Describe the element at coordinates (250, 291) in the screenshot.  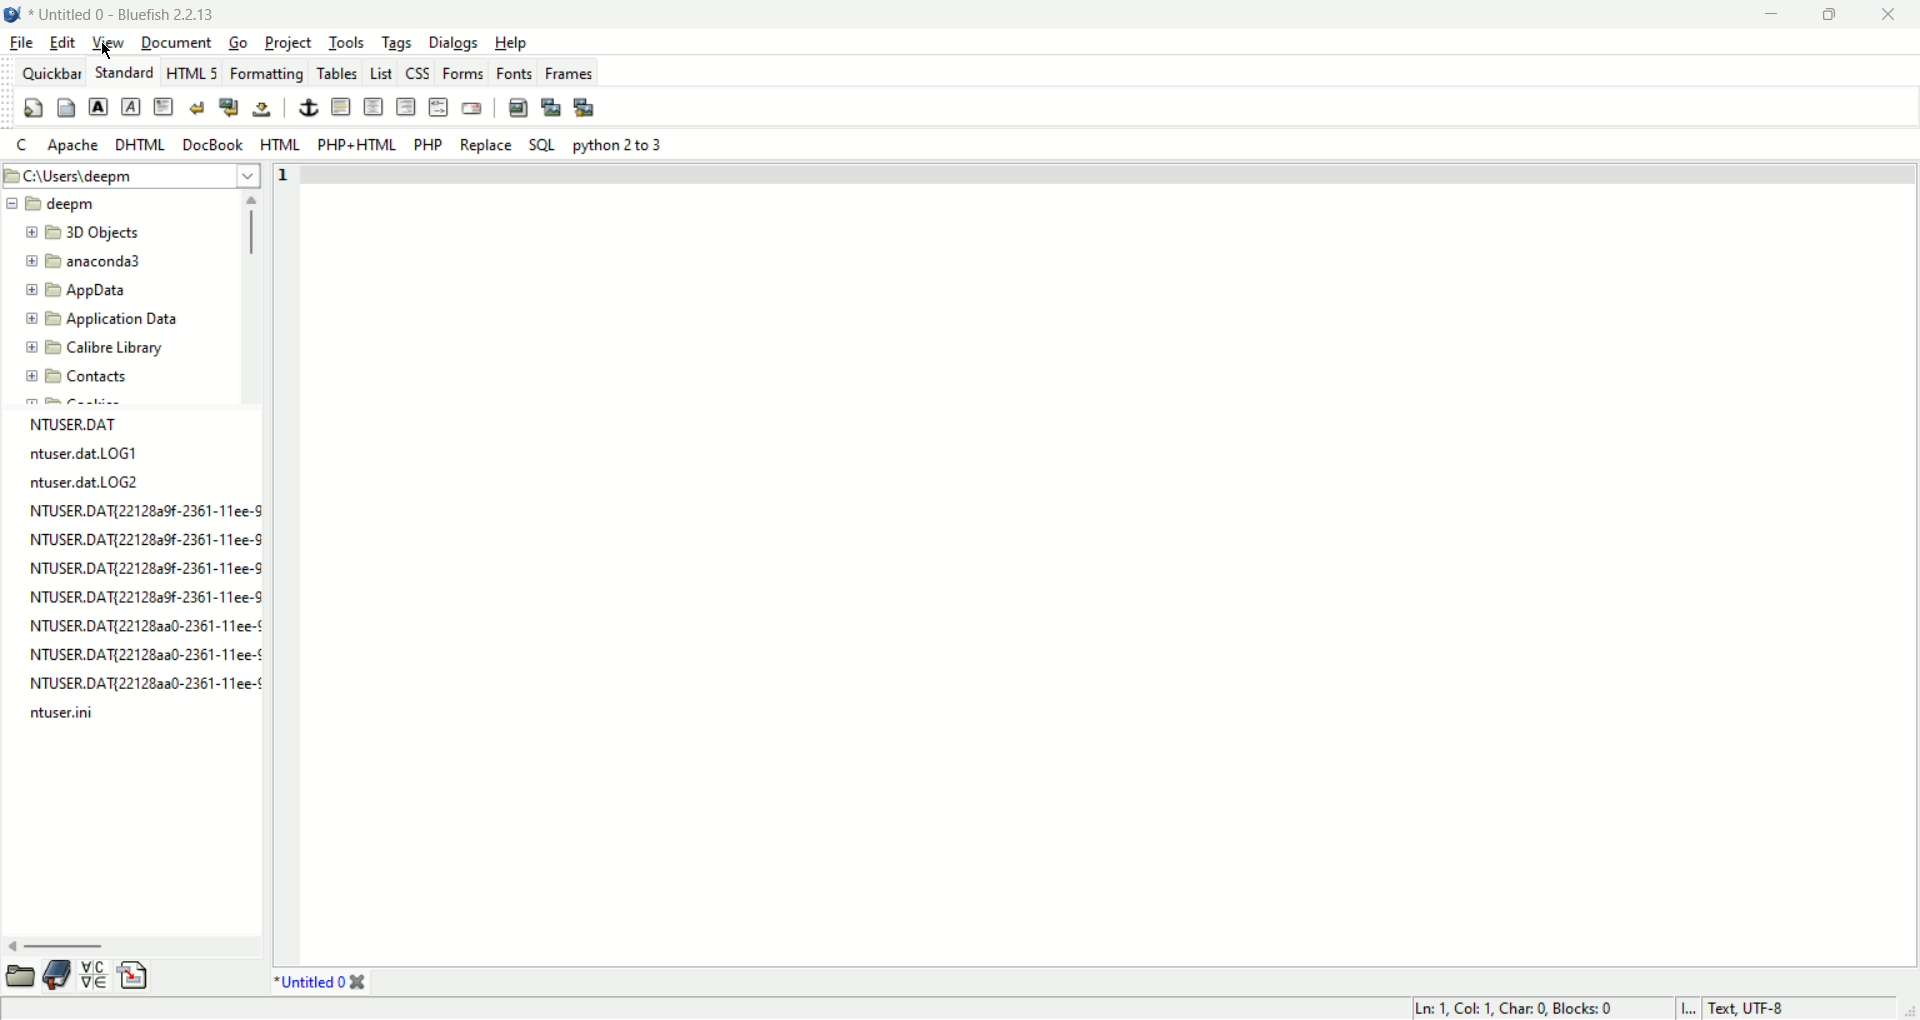
I see `vertical scroll bar` at that location.